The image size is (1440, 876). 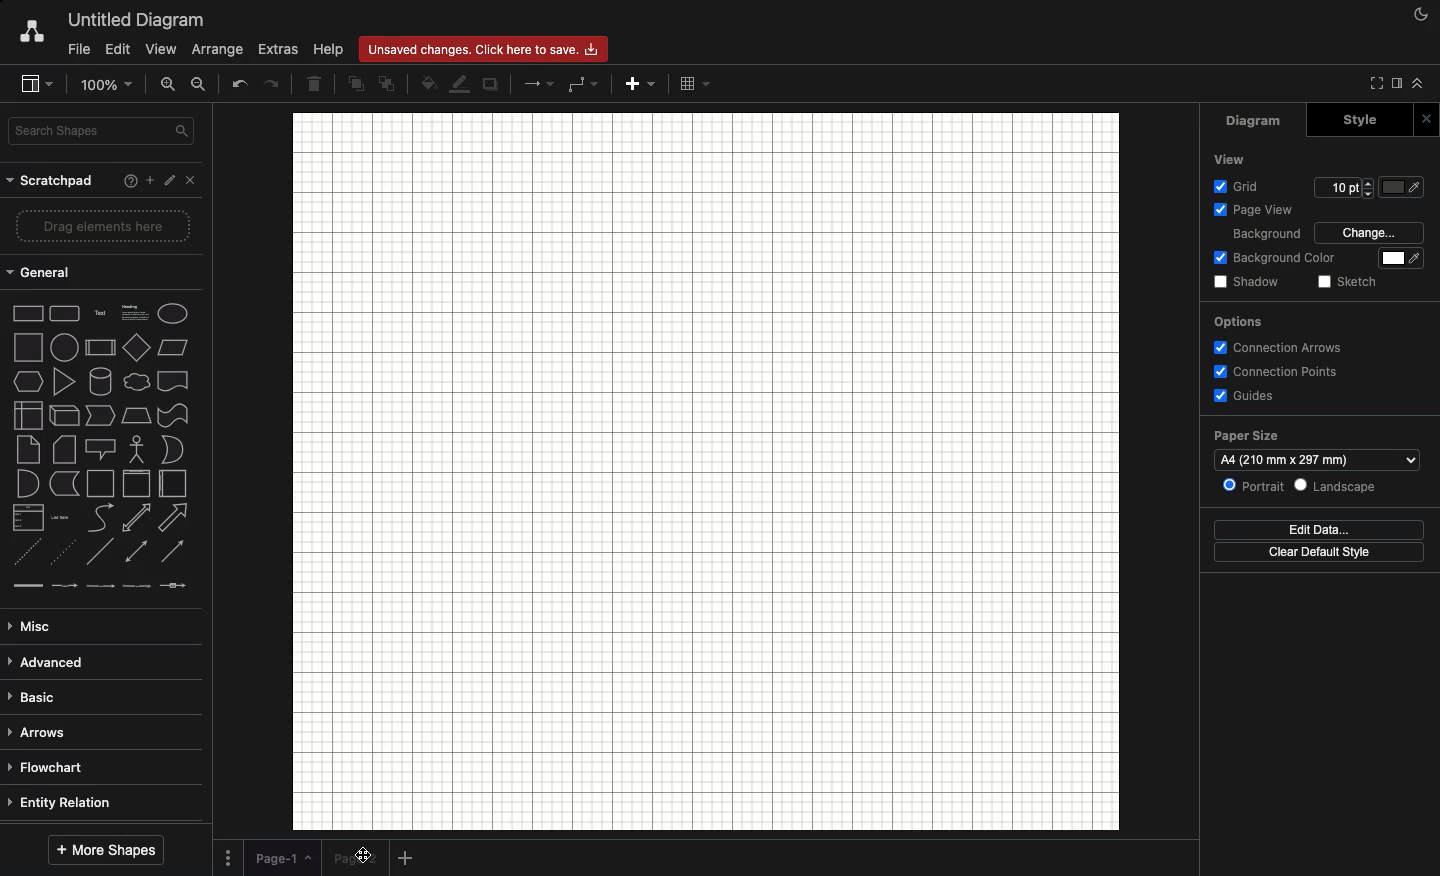 What do you see at coordinates (1252, 485) in the screenshot?
I see `Portrait` at bounding box center [1252, 485].